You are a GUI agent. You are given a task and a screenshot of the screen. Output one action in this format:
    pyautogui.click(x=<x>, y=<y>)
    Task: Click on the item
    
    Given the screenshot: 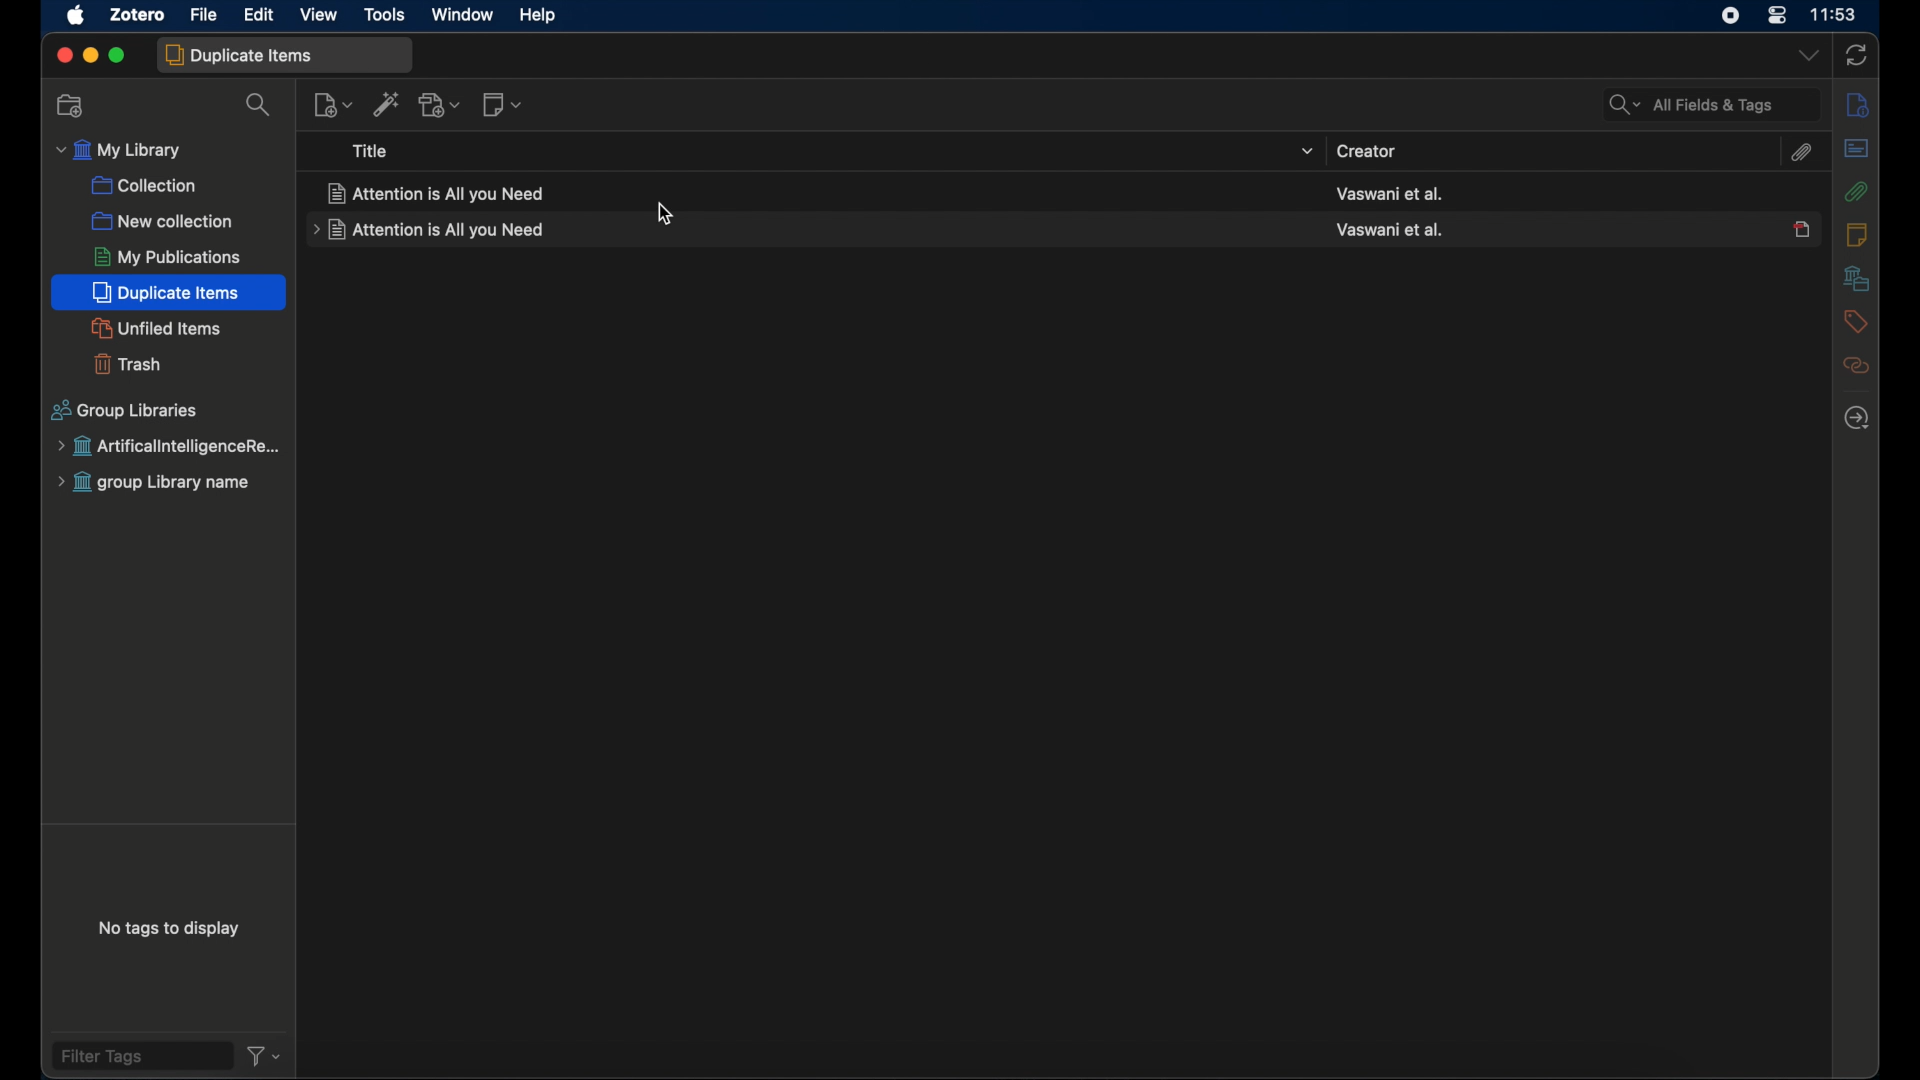 What is the action you would take?
    pyautogui.click(x=1800, y=230)
    